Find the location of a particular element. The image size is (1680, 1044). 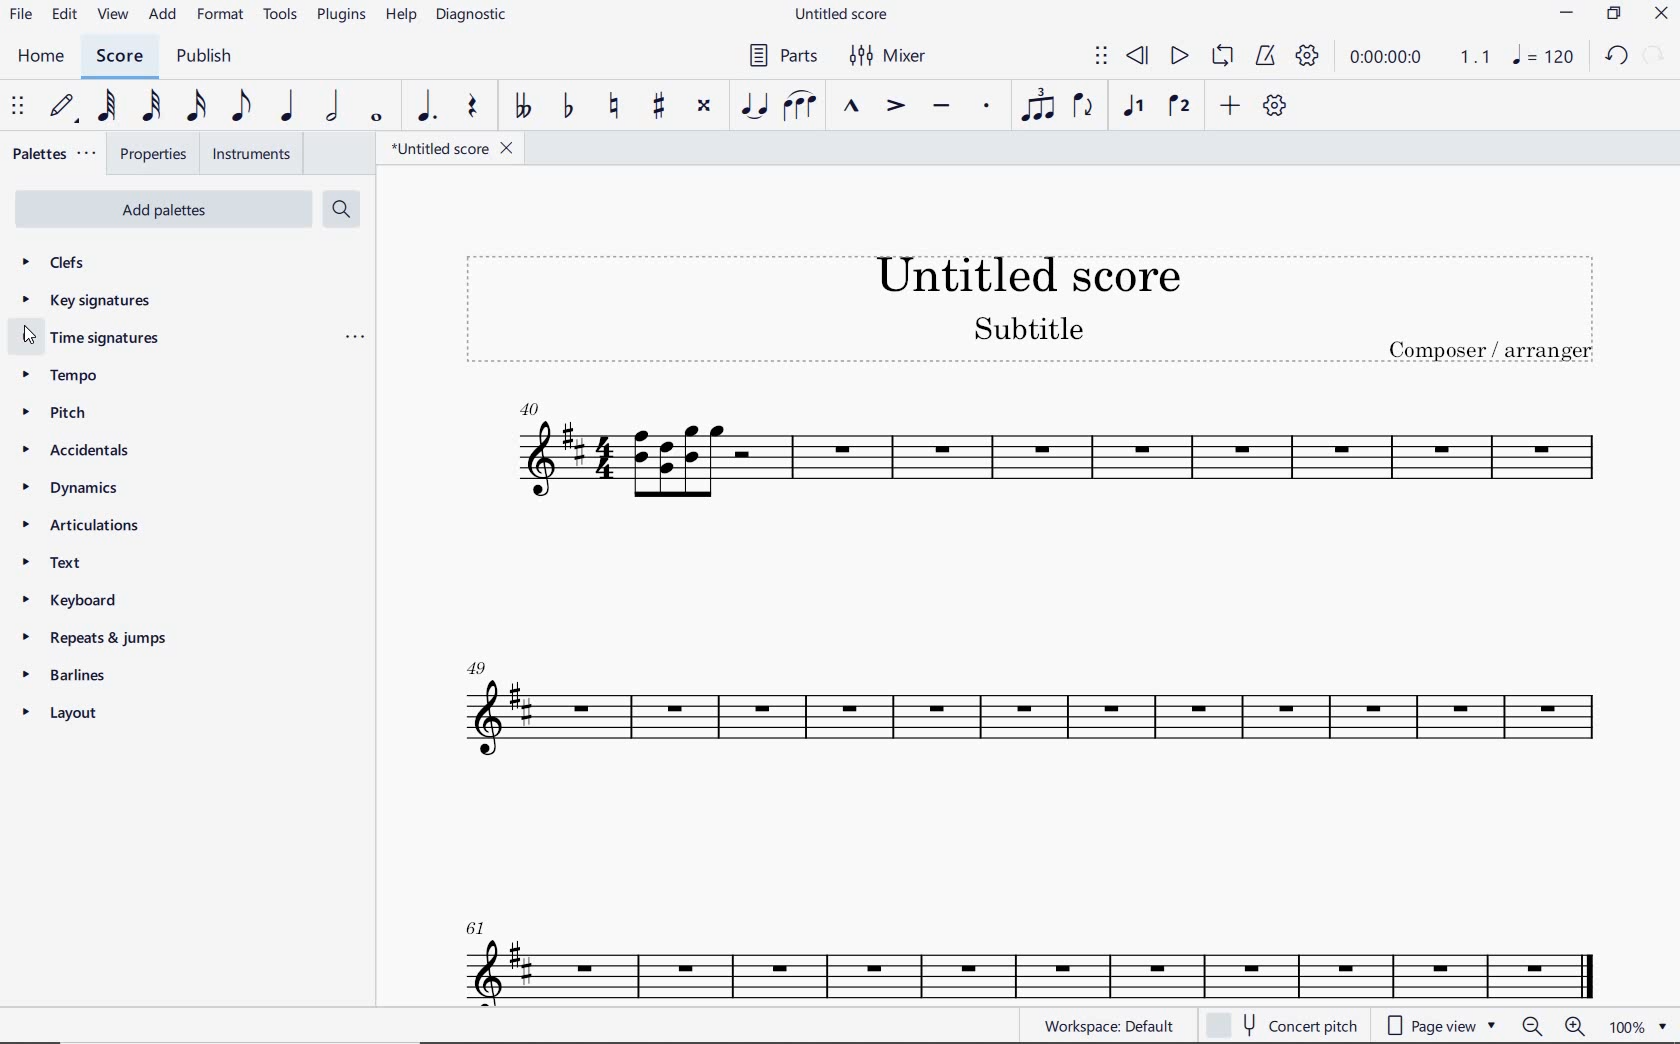

TITLE is located at coordinates (1026, 298).